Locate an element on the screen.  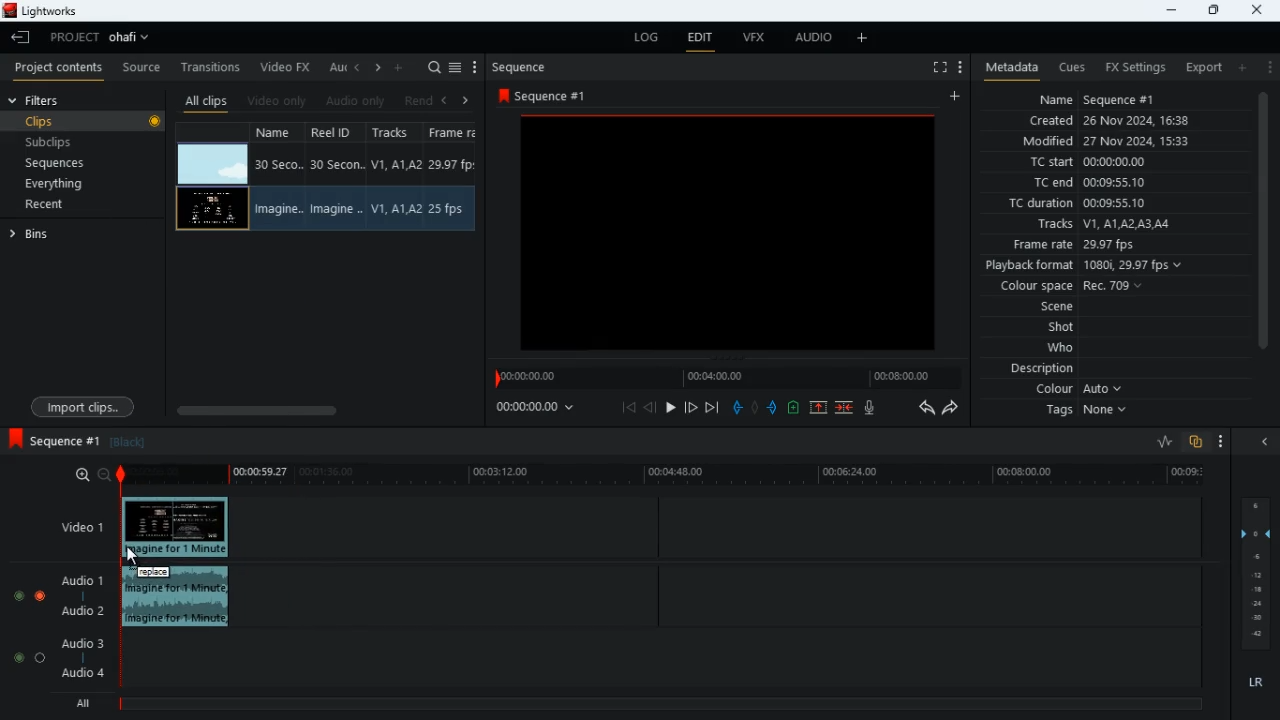
sequence is located at coordinates (548, 96).